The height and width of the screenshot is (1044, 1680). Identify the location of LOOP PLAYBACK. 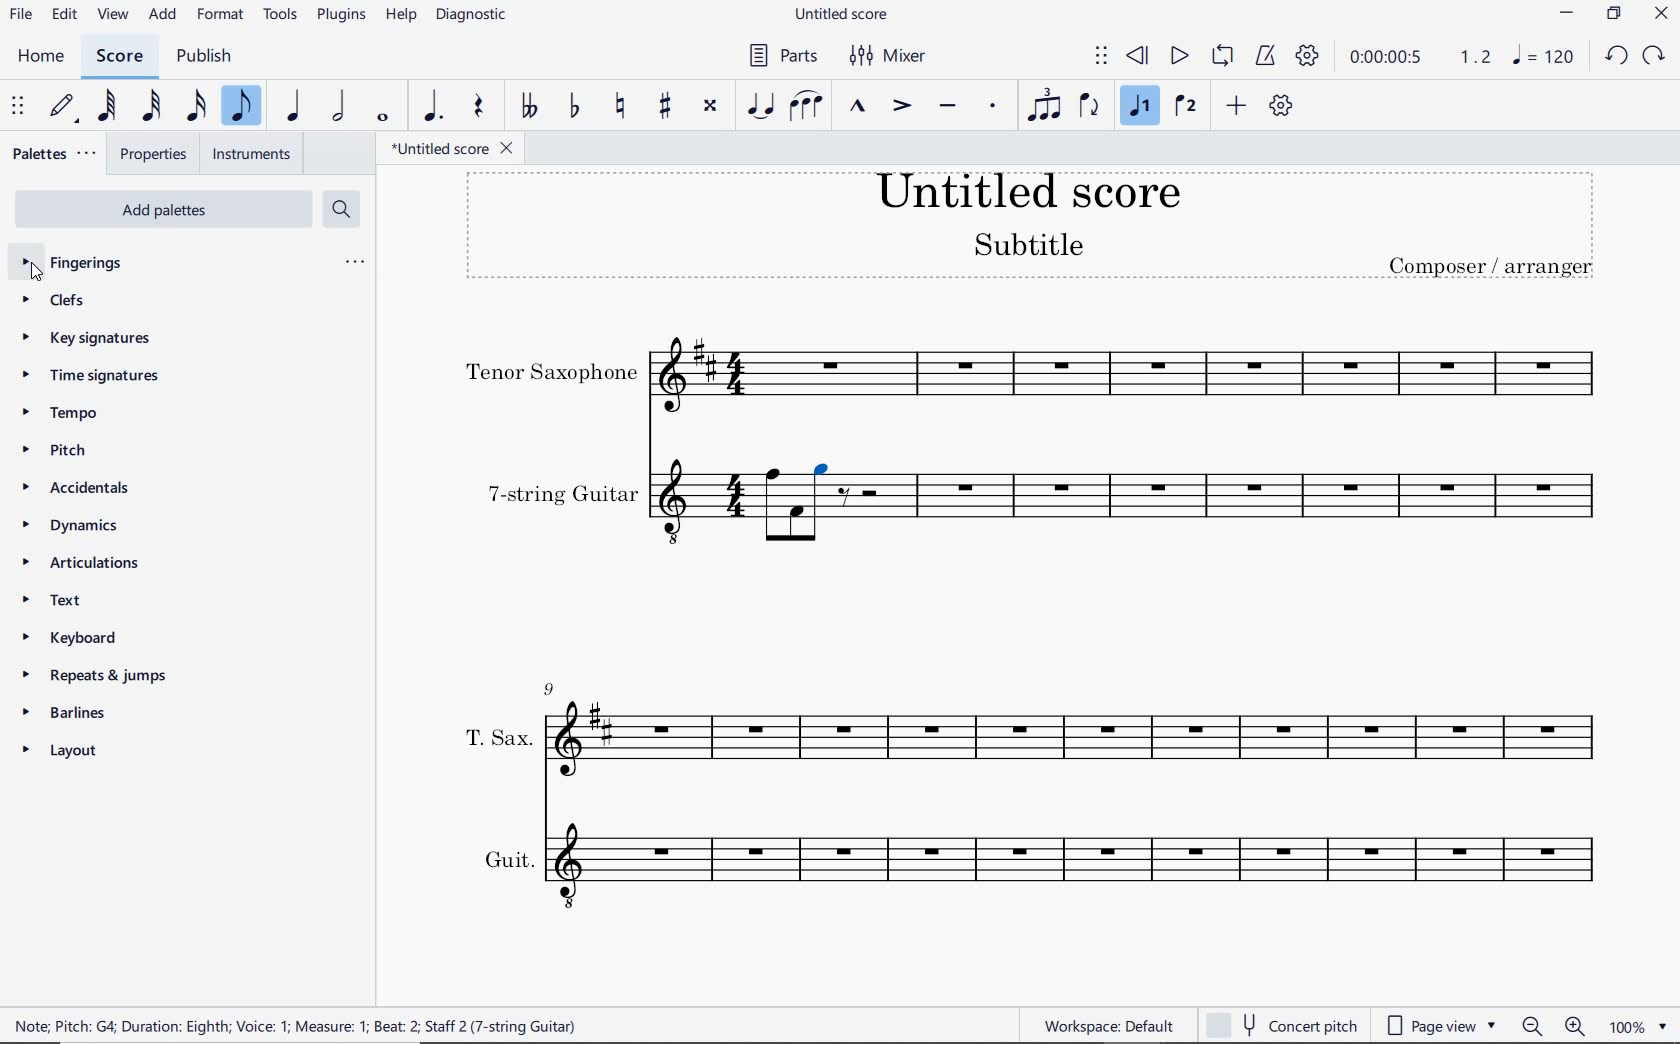
(1223, 55).